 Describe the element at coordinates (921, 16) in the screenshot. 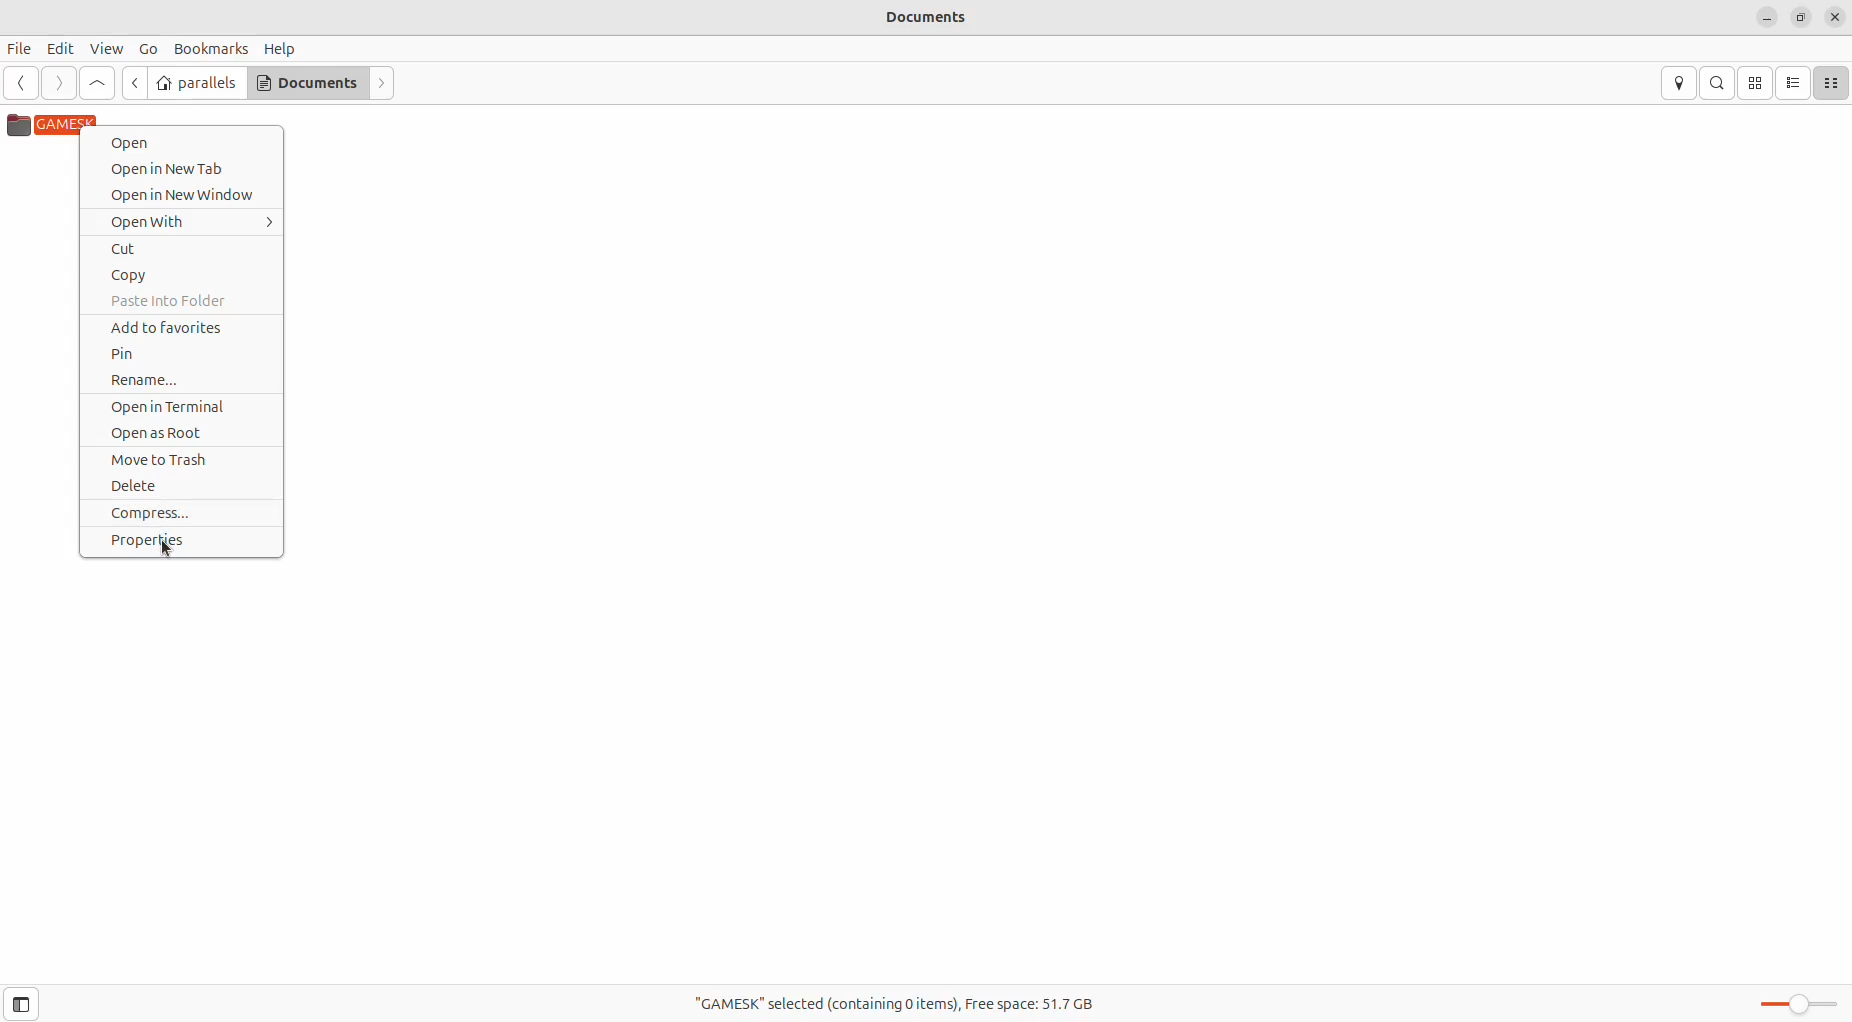

I see `Documents` at that location.